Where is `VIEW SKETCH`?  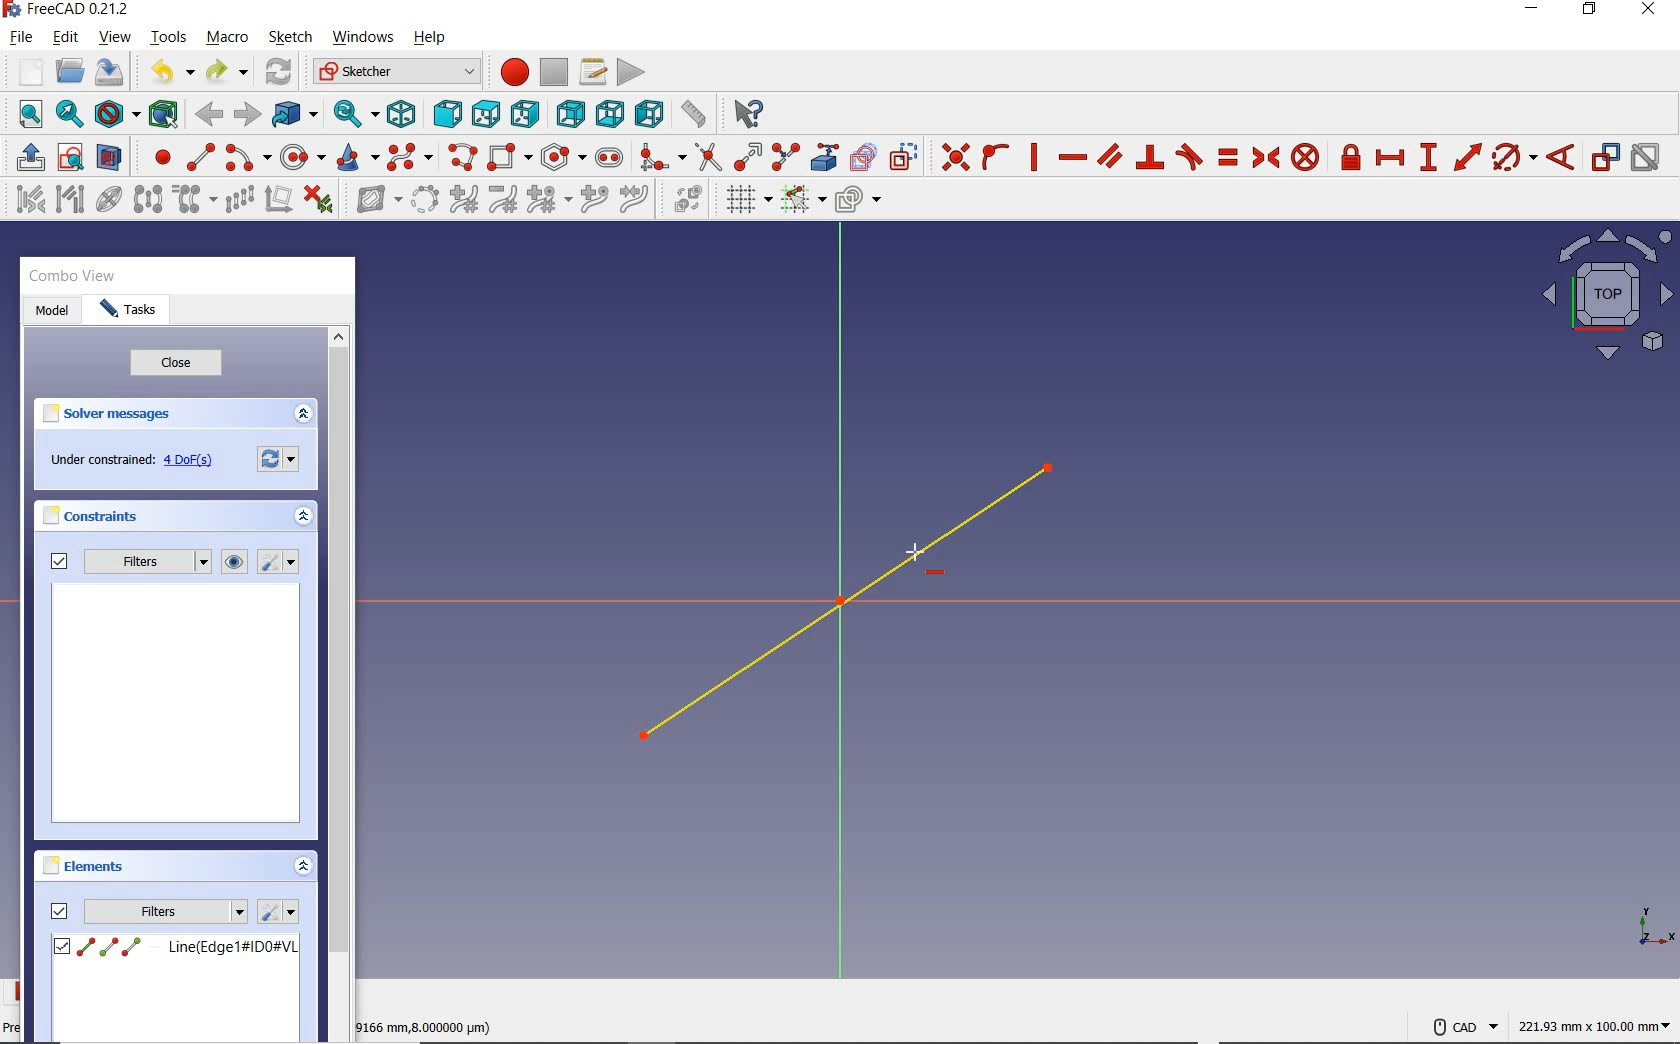 VIEW SKETCH is located at coordinates (70, 156).